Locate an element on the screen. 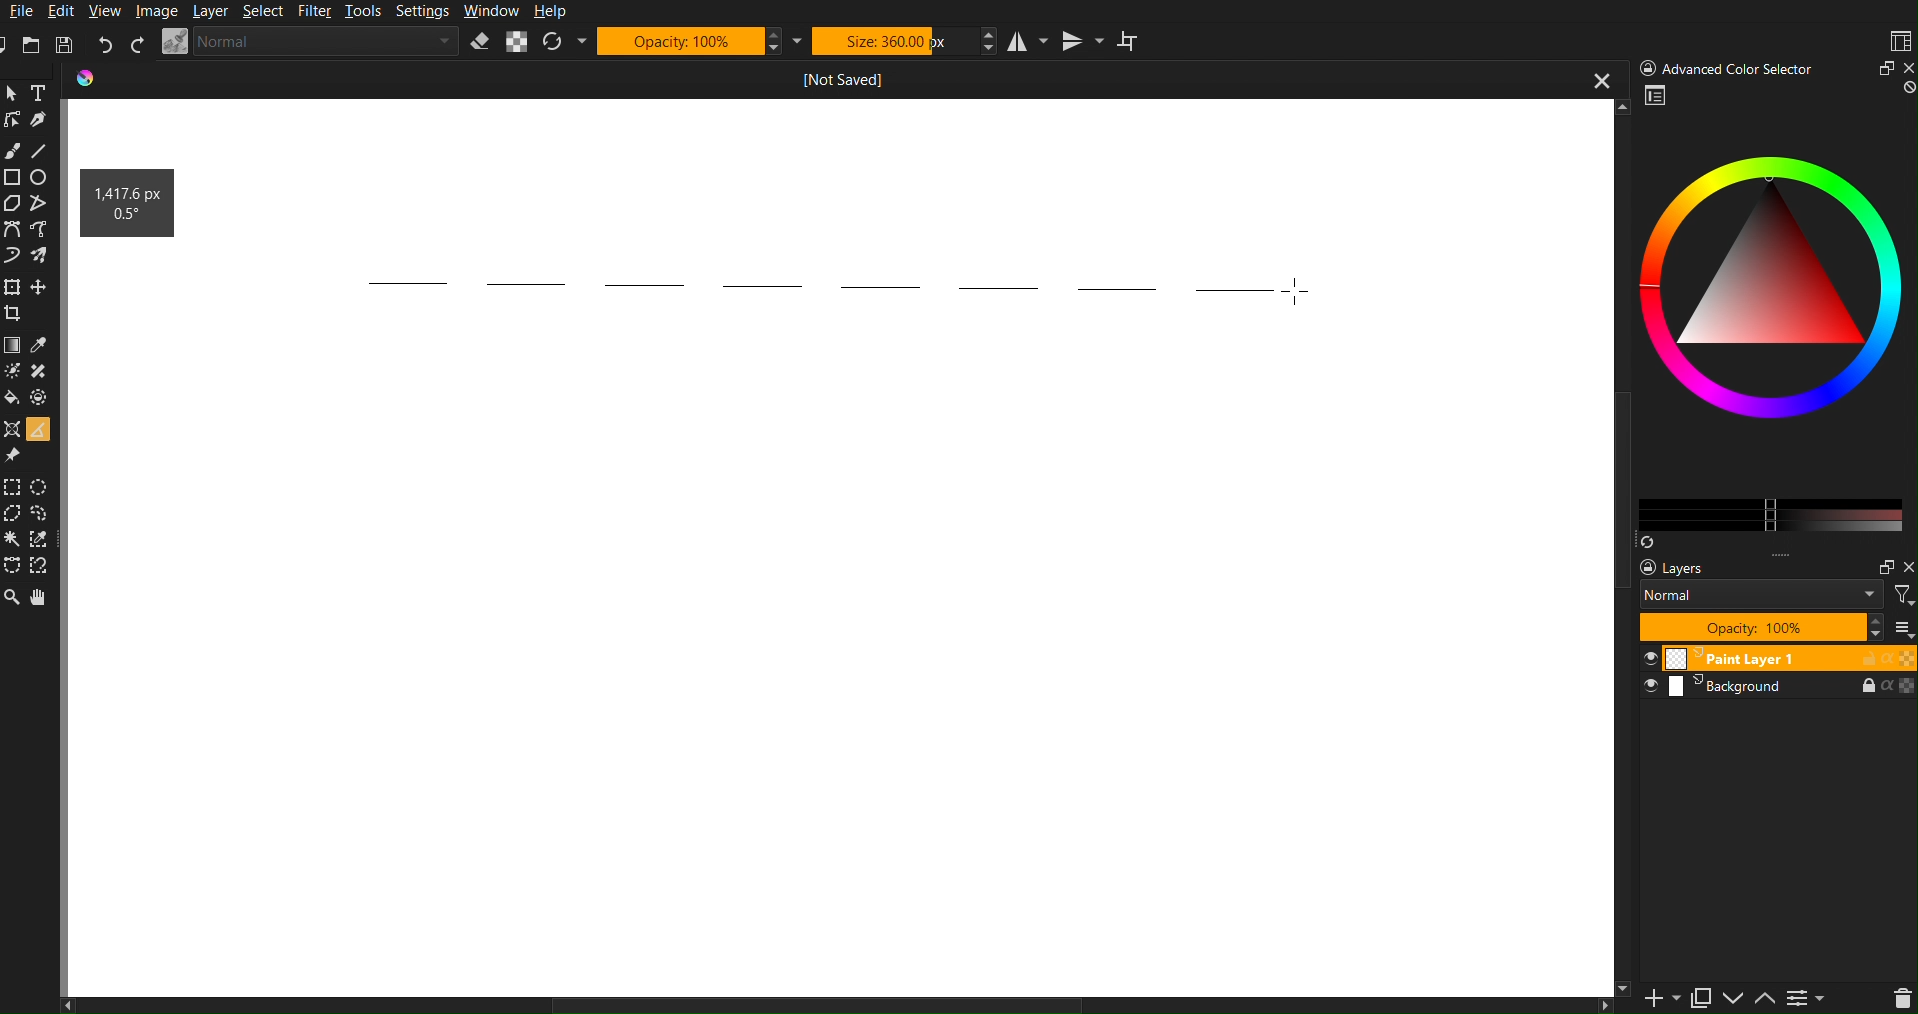 The width and height of the screenshot is (1918, 1014). Circle is located at coordinates (42, 177).